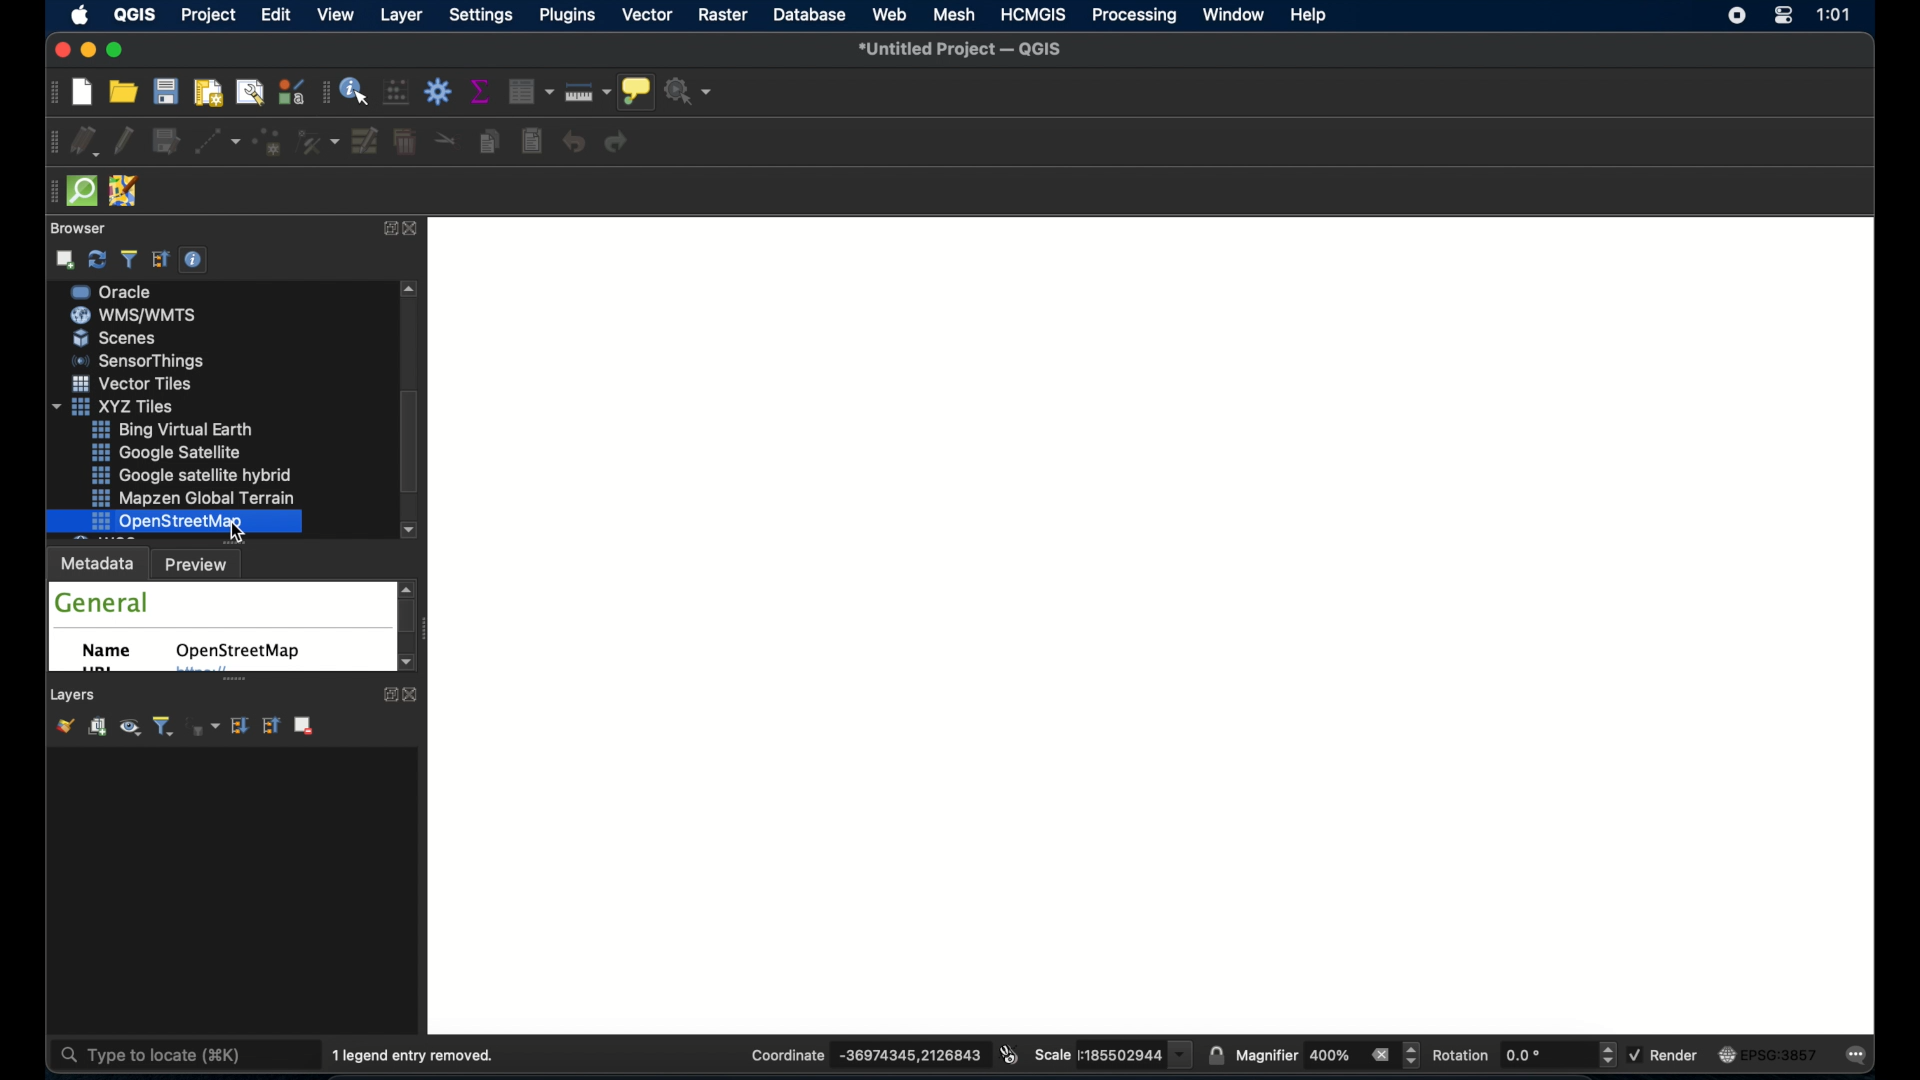 This screenshot has width=1920, height=1080. Describe the element at coordinates (62, 728) in the screenshot. I see `open layer styling panel` at that location.